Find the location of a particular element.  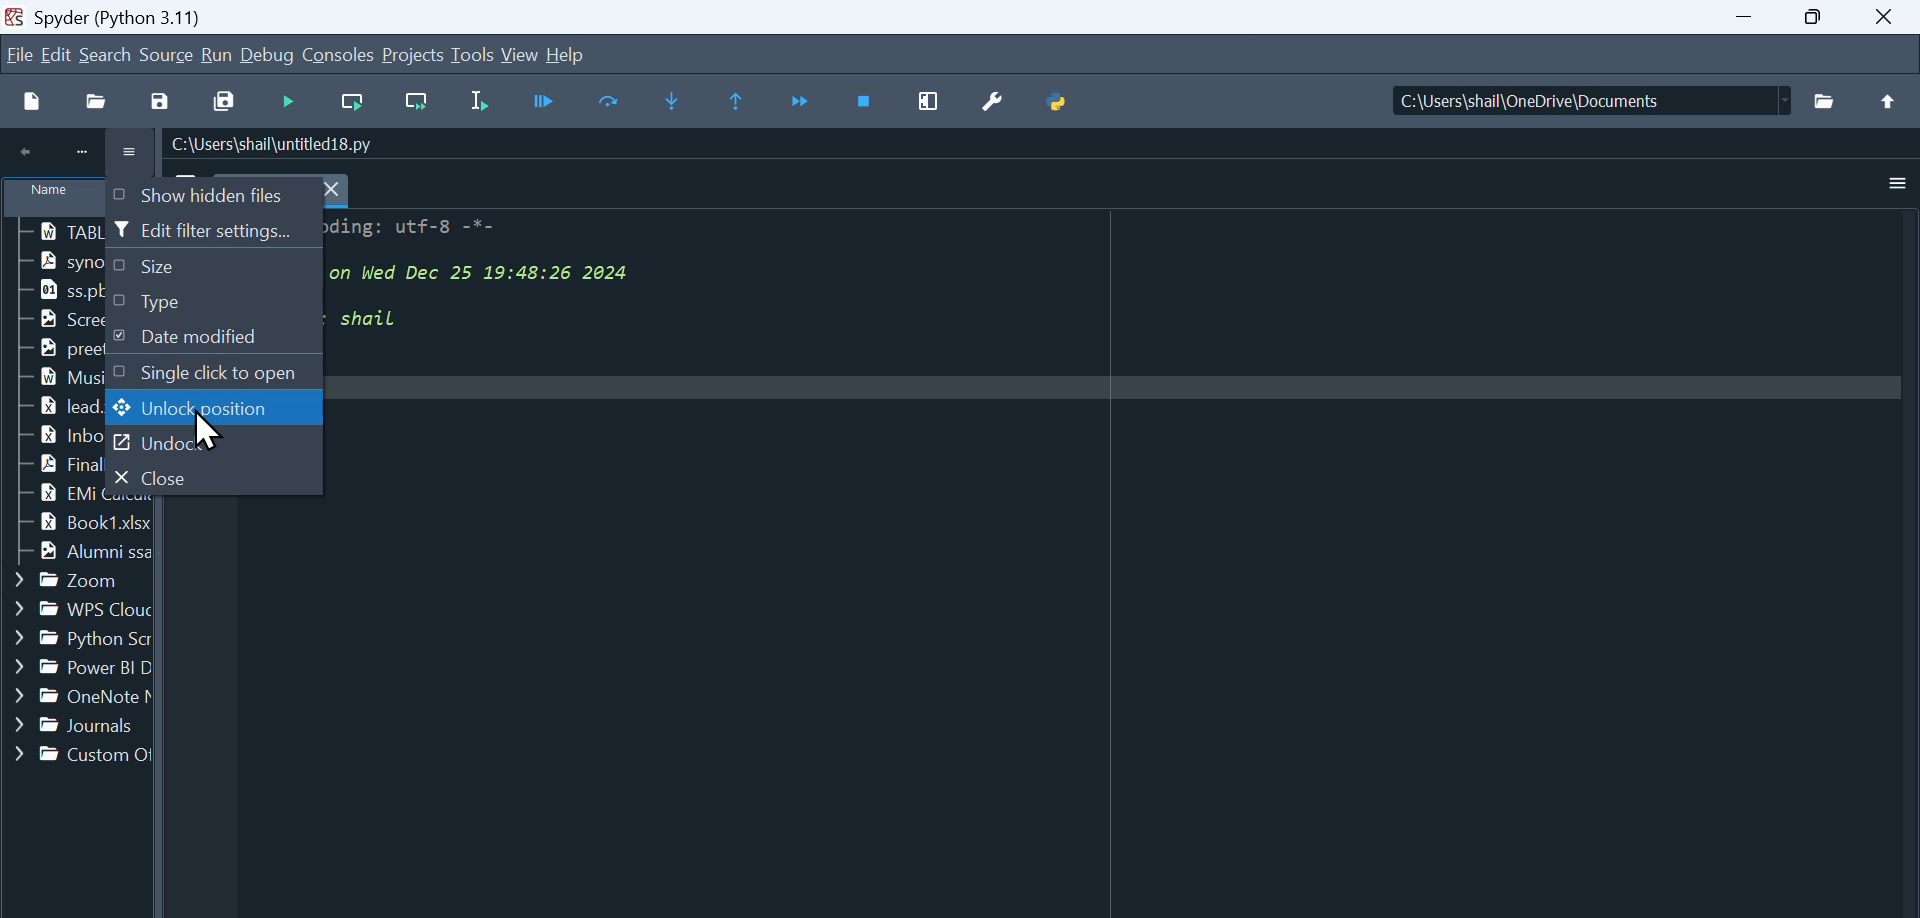

Power BI D.. is located at coordinates (78, 669).